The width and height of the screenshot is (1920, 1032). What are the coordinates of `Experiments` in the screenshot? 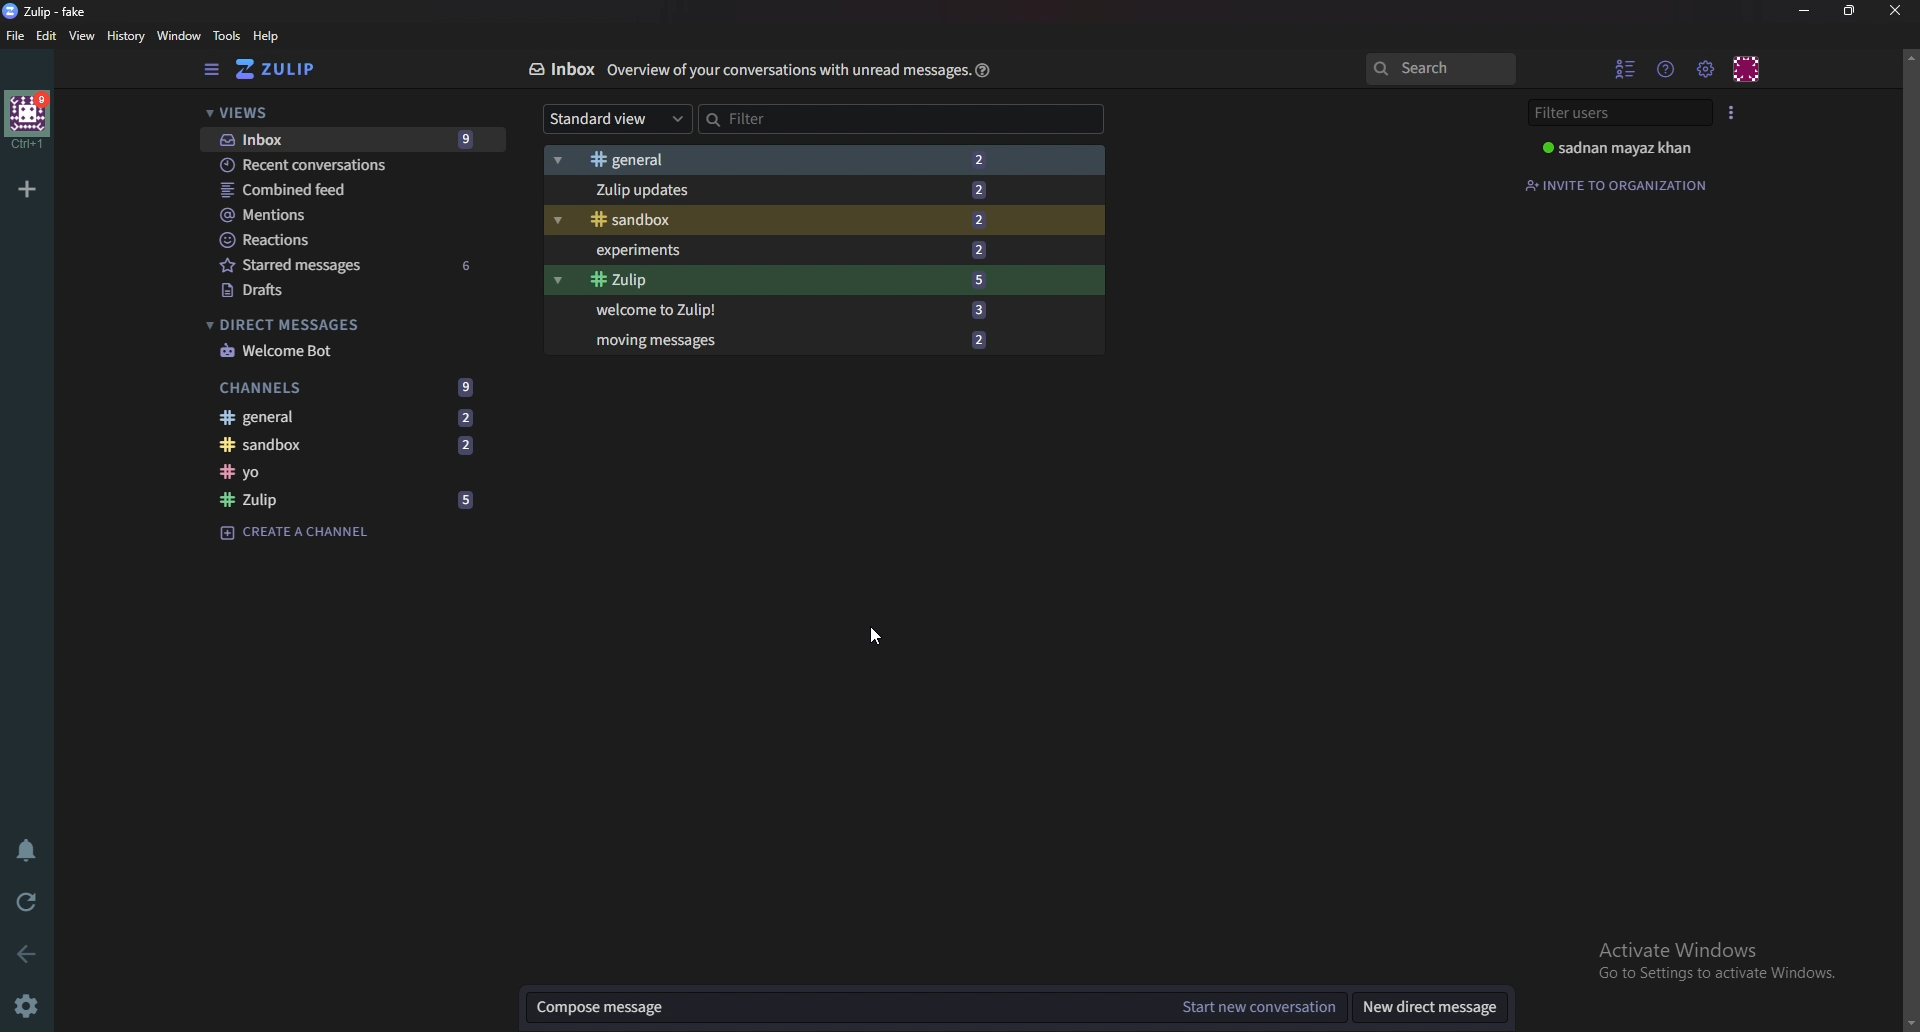 It's located at (797, 251).